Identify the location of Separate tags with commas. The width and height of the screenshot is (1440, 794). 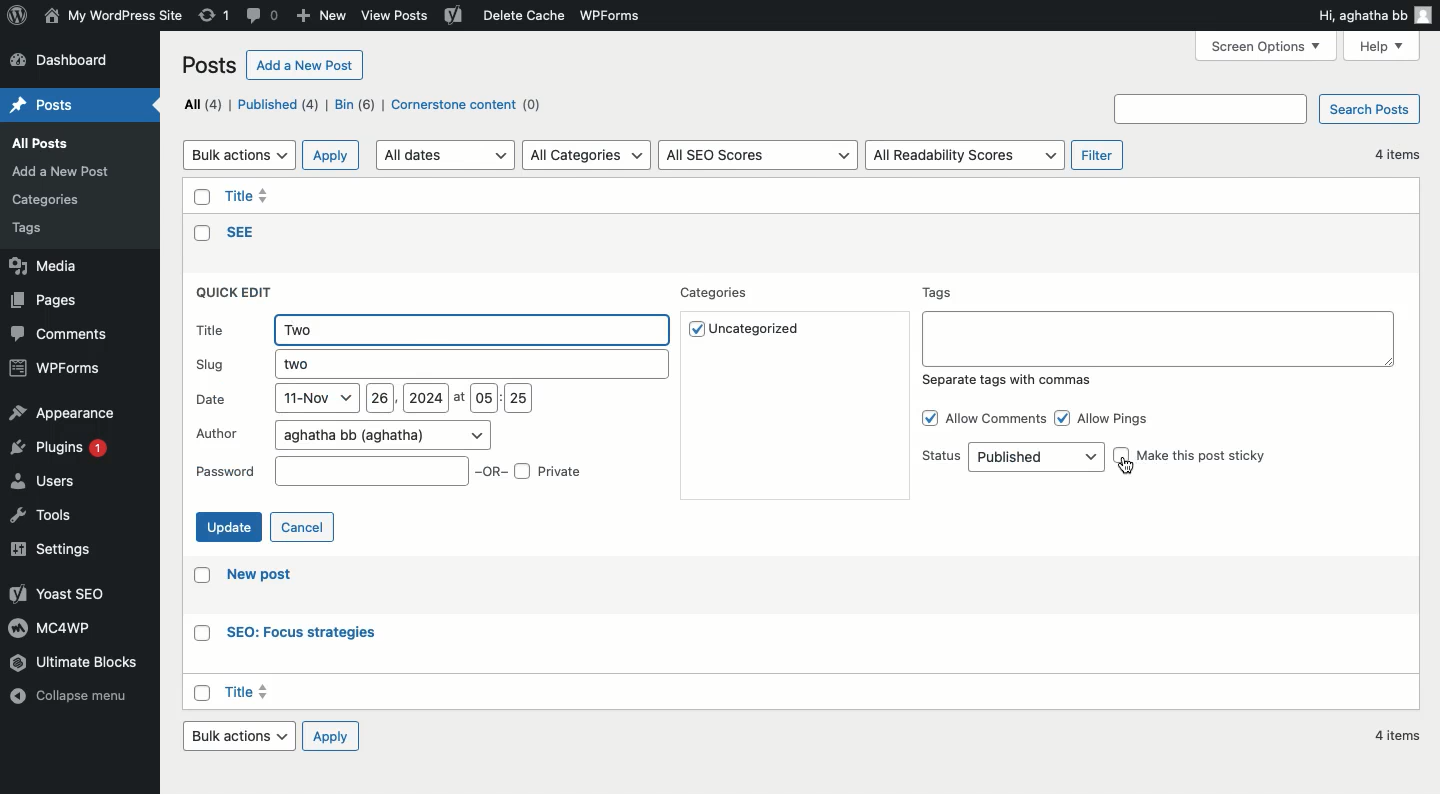
(1010, 383).